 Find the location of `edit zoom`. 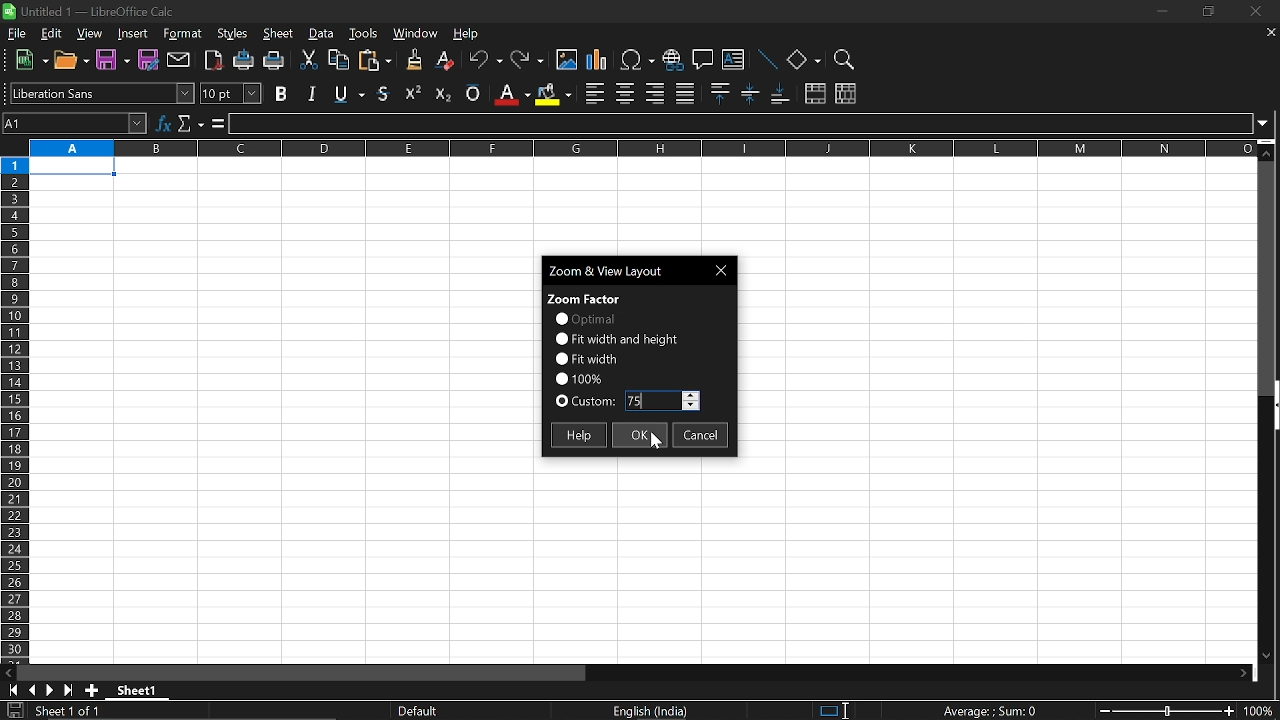

edit zoom is located at coordinates (662, 401).